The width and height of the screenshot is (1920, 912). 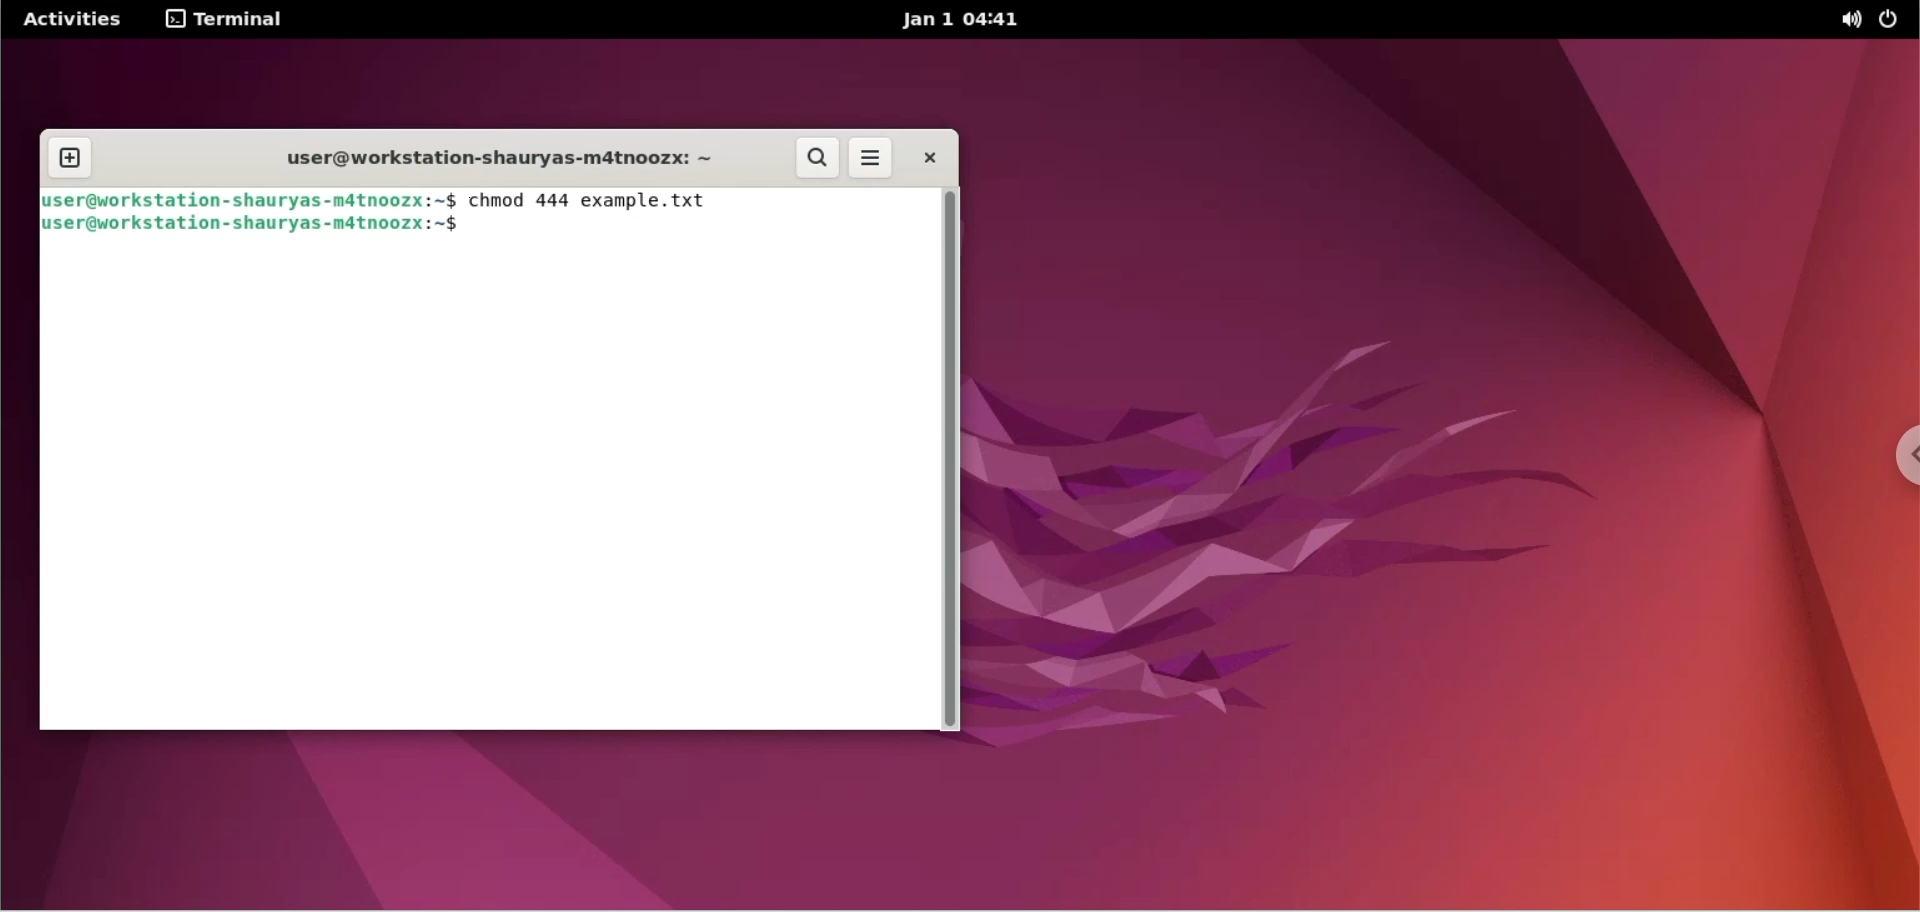 I want to click on search, so click(x=813, y=157).